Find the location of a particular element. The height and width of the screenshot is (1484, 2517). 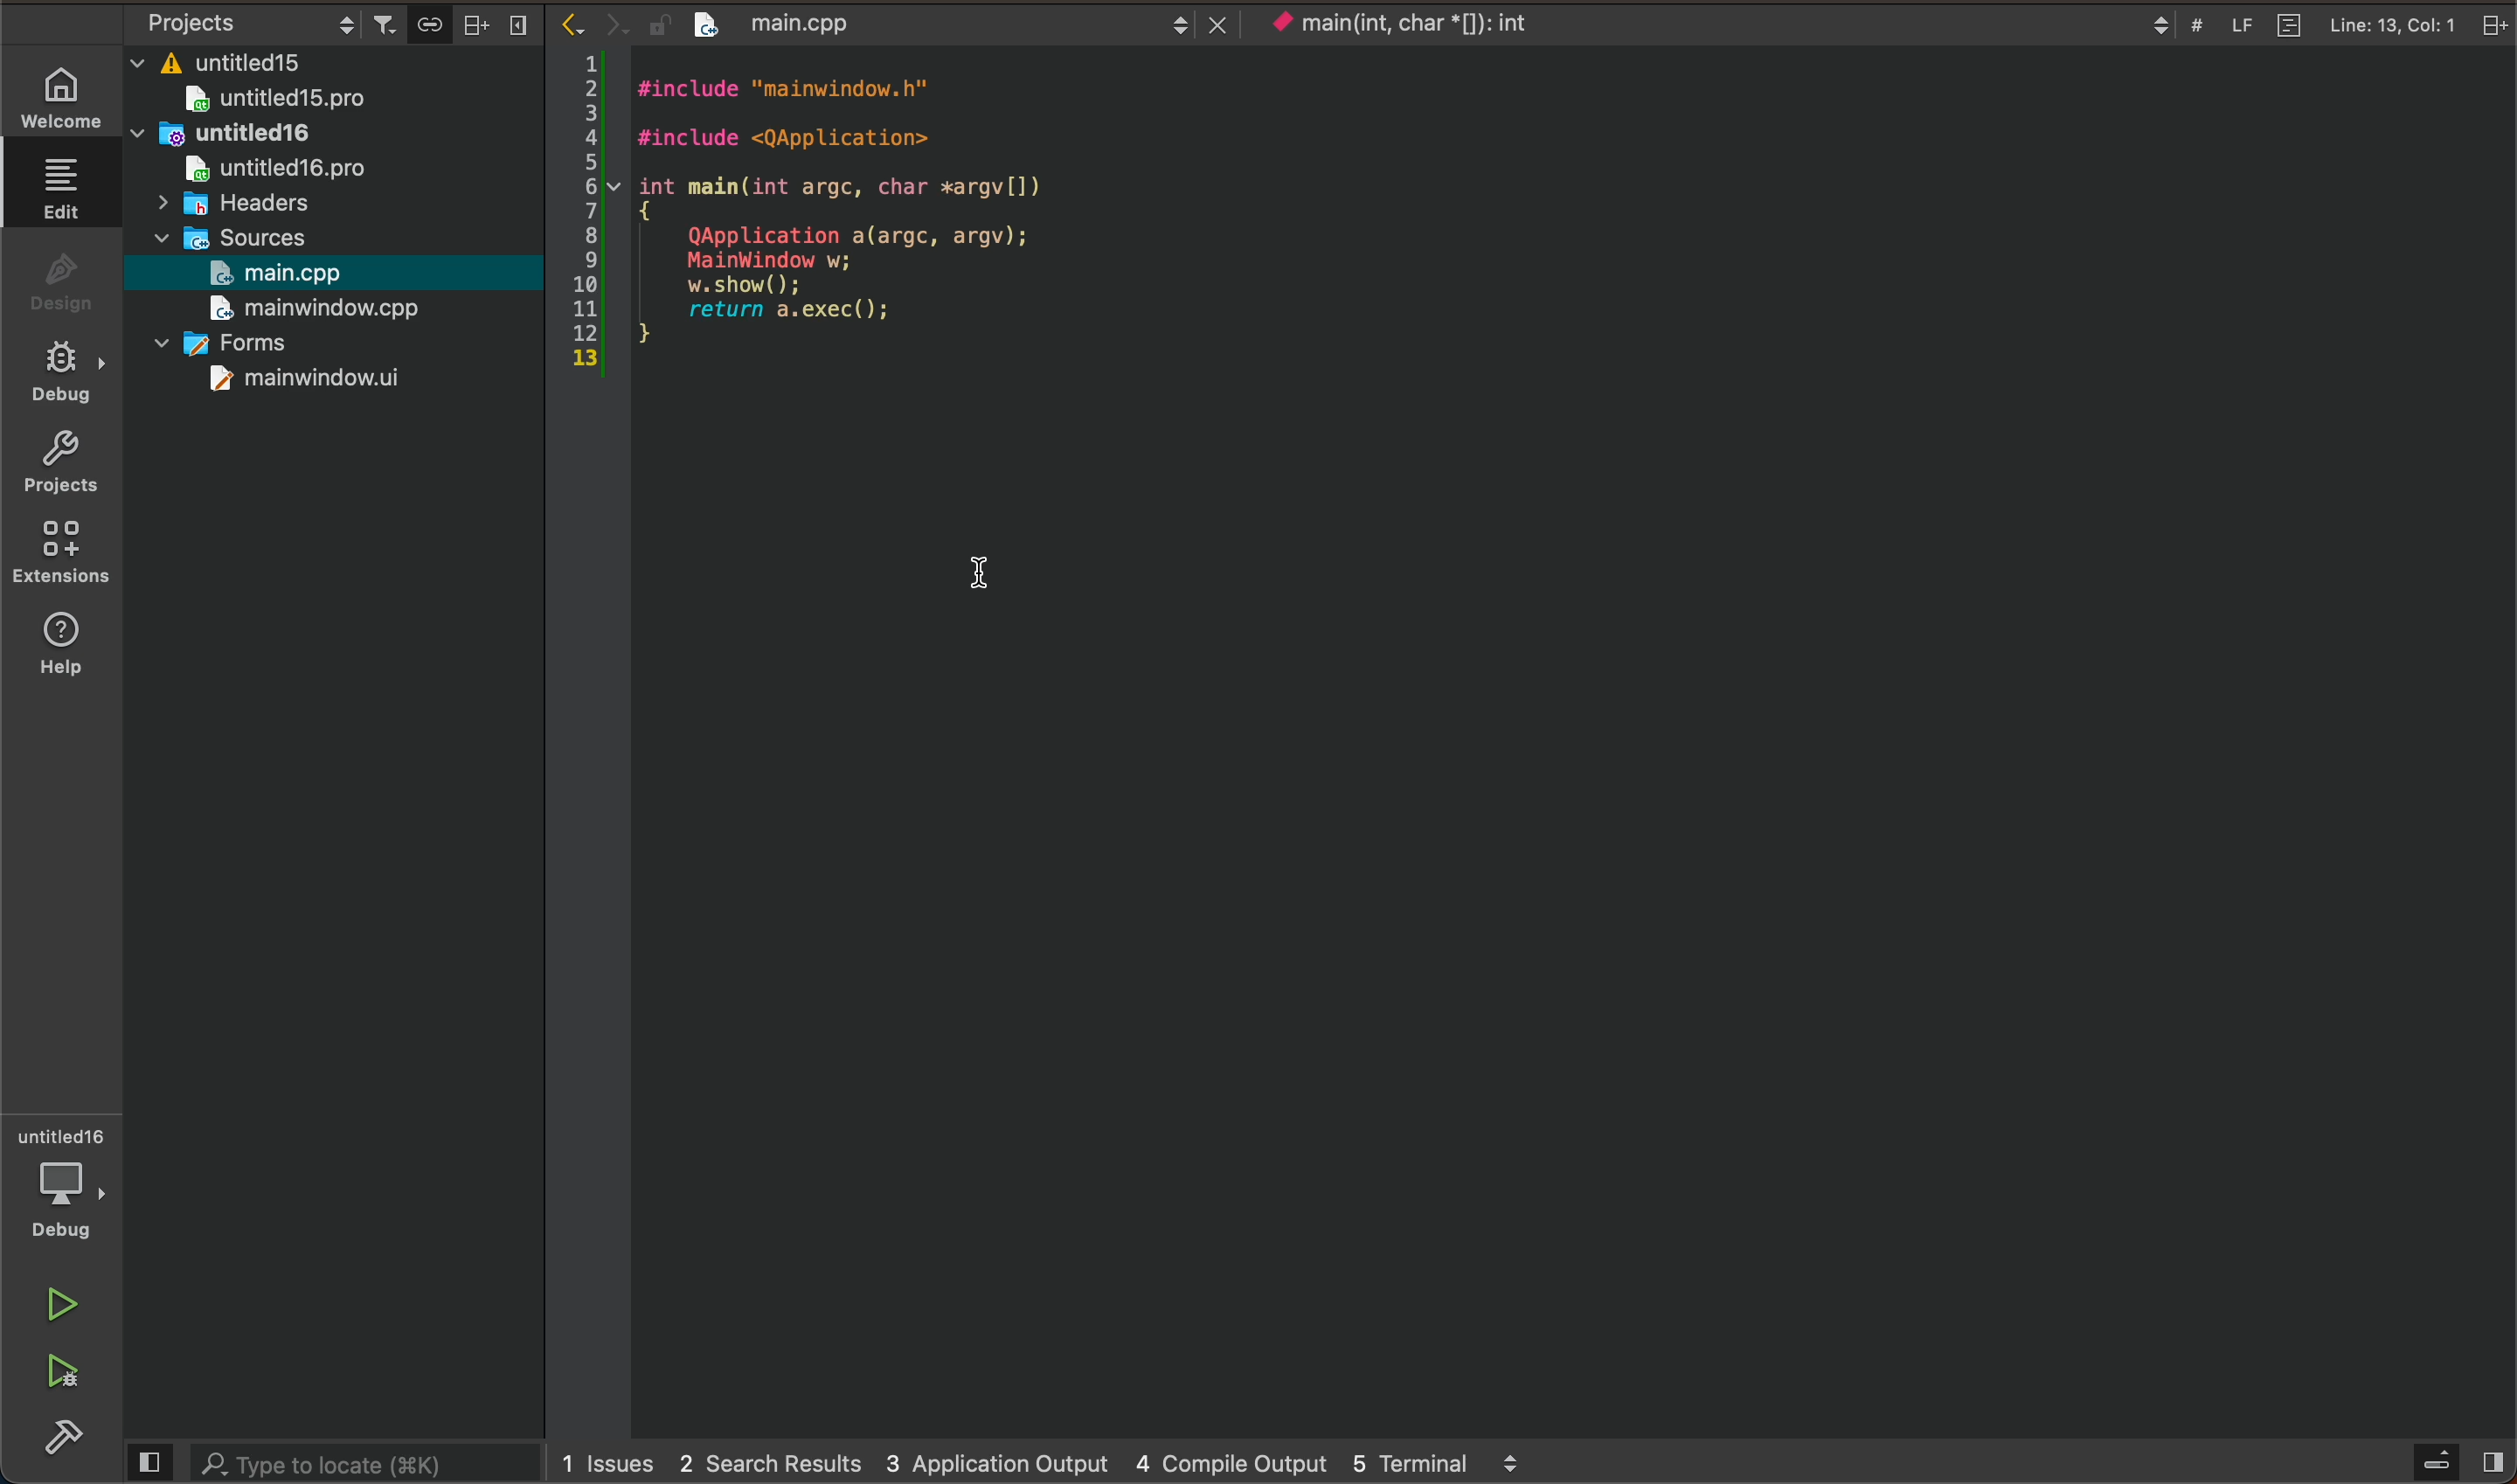

close bar is located at coordinates (150, 1462).